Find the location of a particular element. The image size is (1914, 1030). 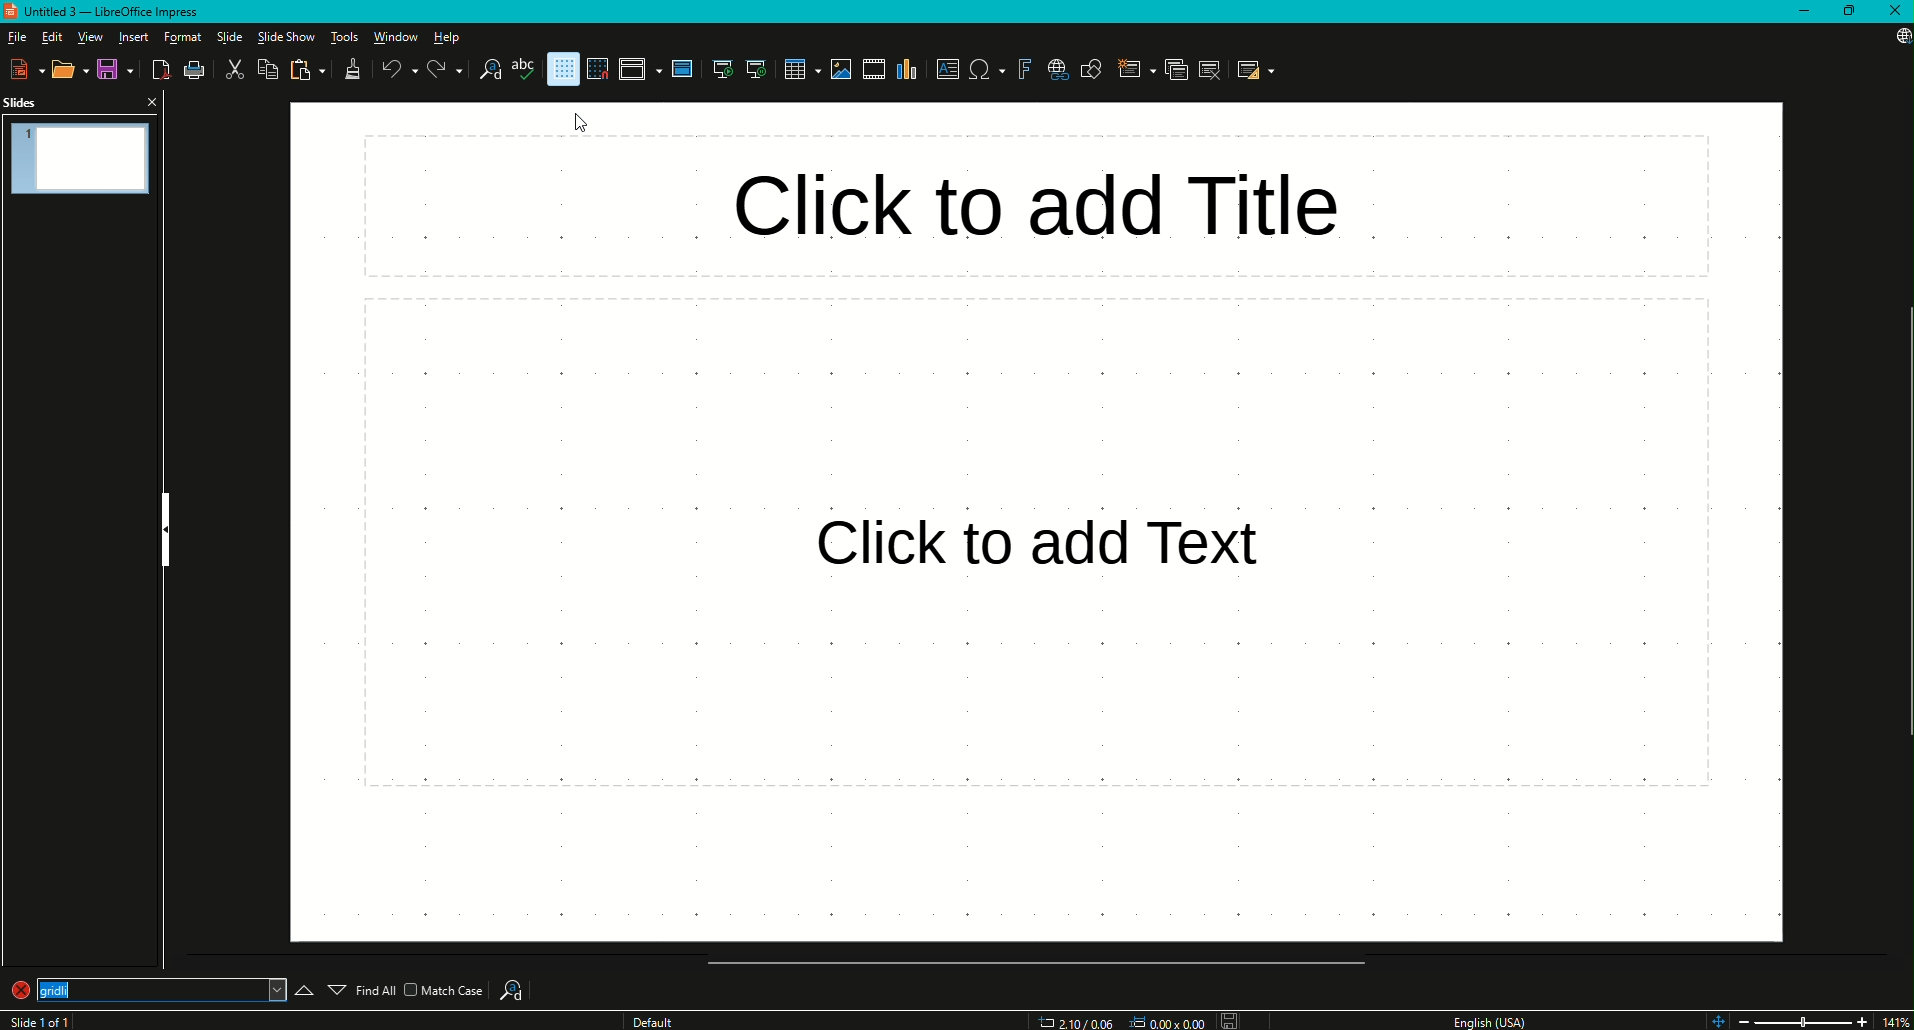

Down is located at coordinates (336, 984).